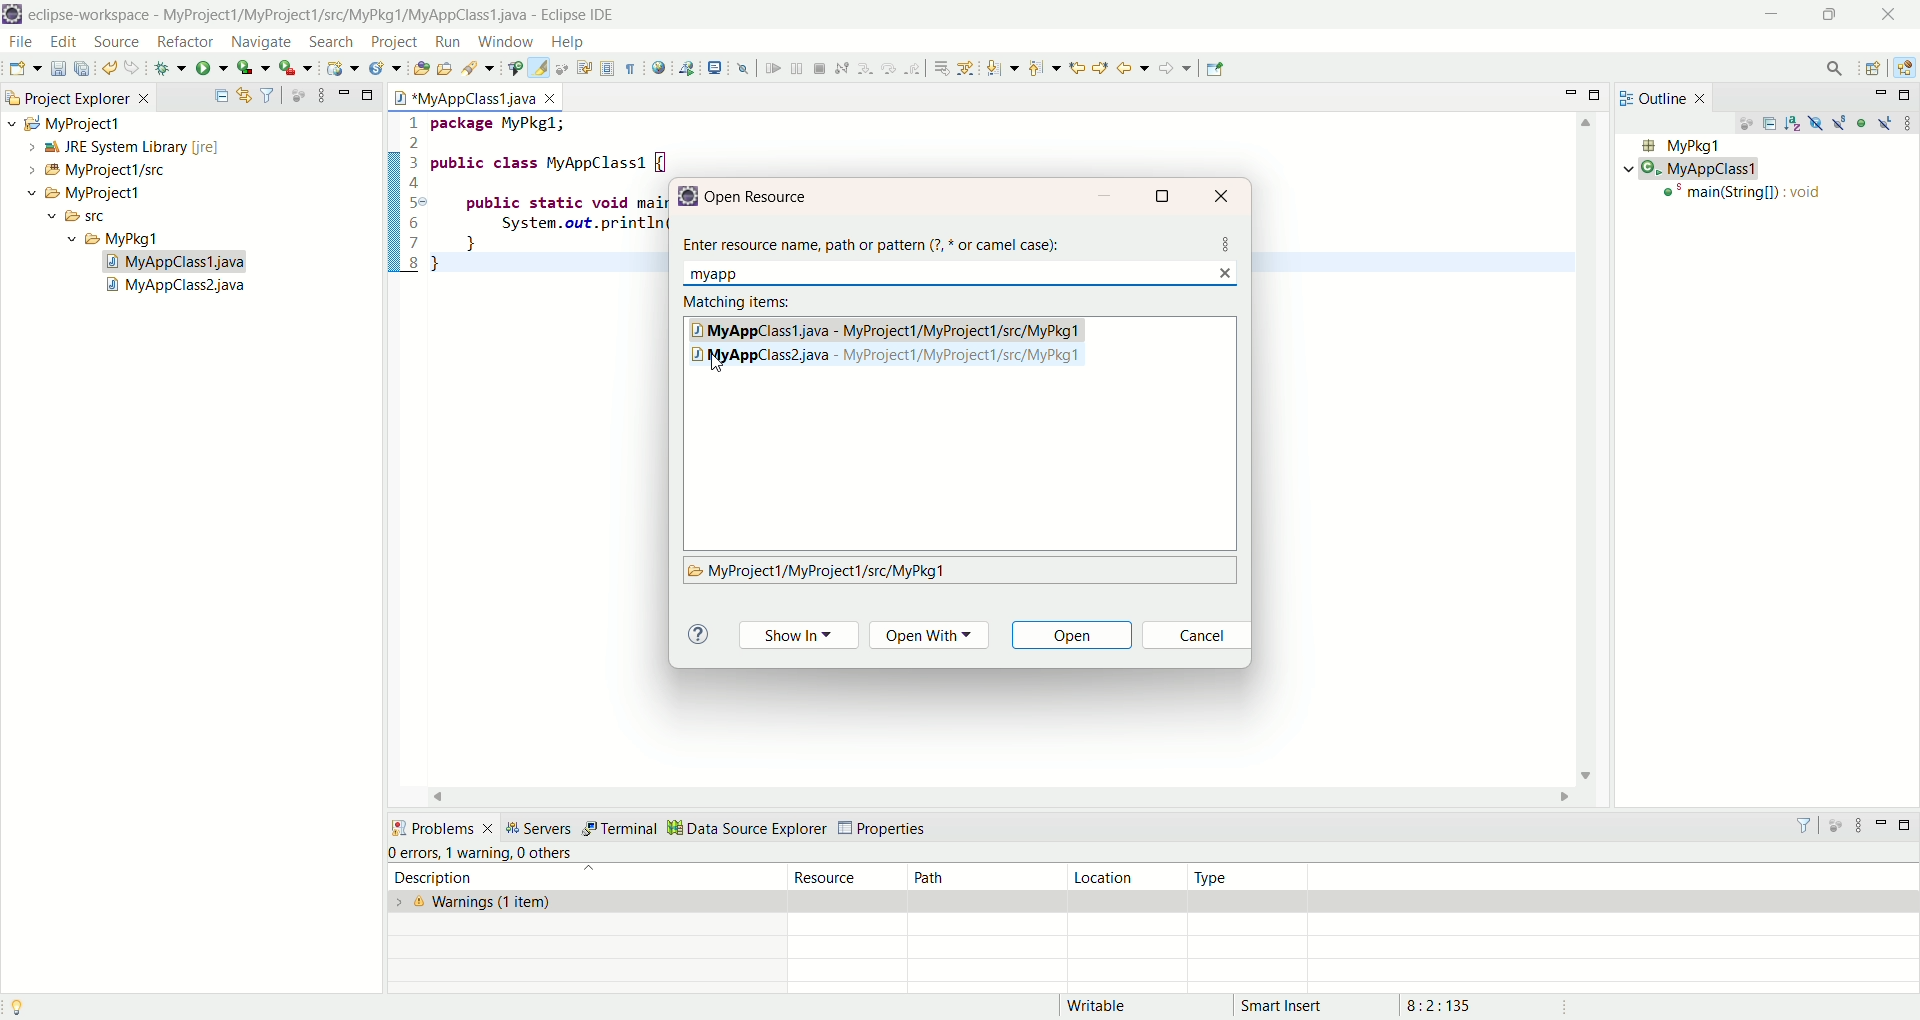 This screenshot has width=1920, height=1020. Describe the element at coordinates (513, 68) in the screenshot. I see `toggle breadcrumb` at that location.